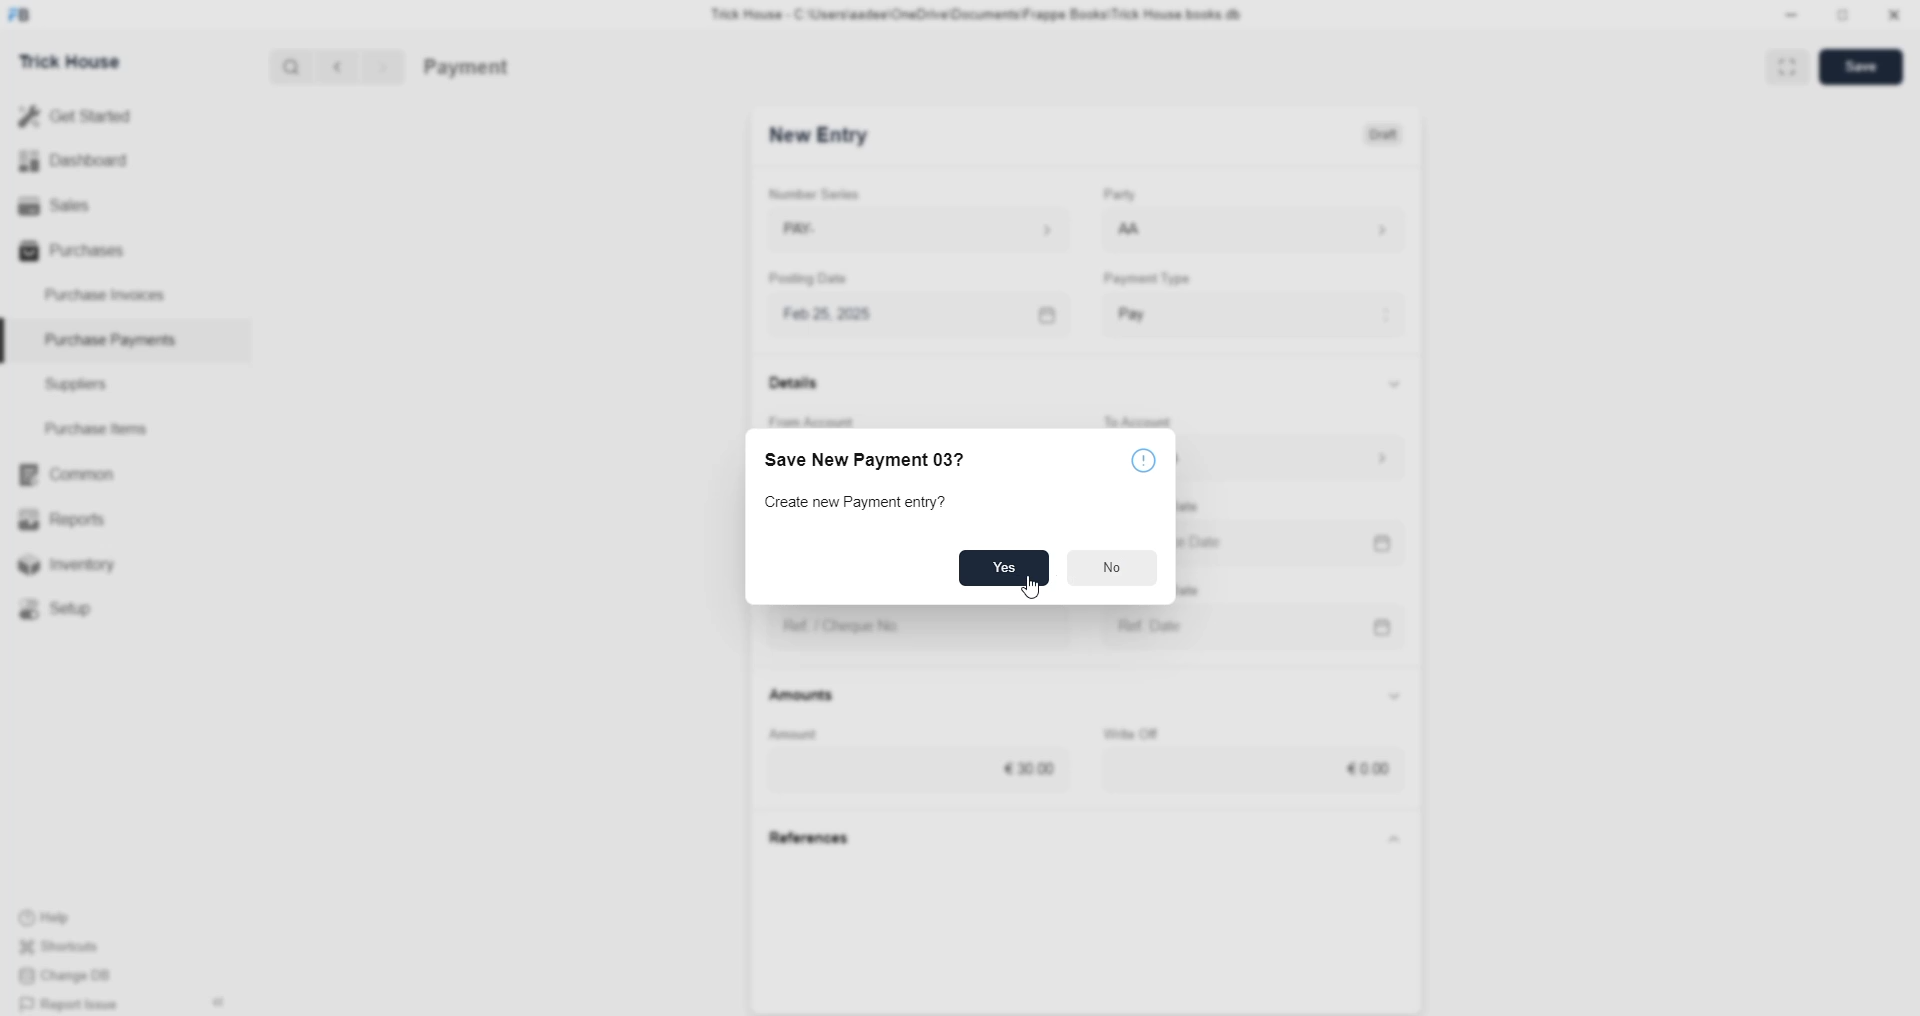 The width and height of the screenshot is (1920, 1016). What do you see at coordinates (69, 517) in the screenshot?
I see `Reports` at bounding box center [69, 517].